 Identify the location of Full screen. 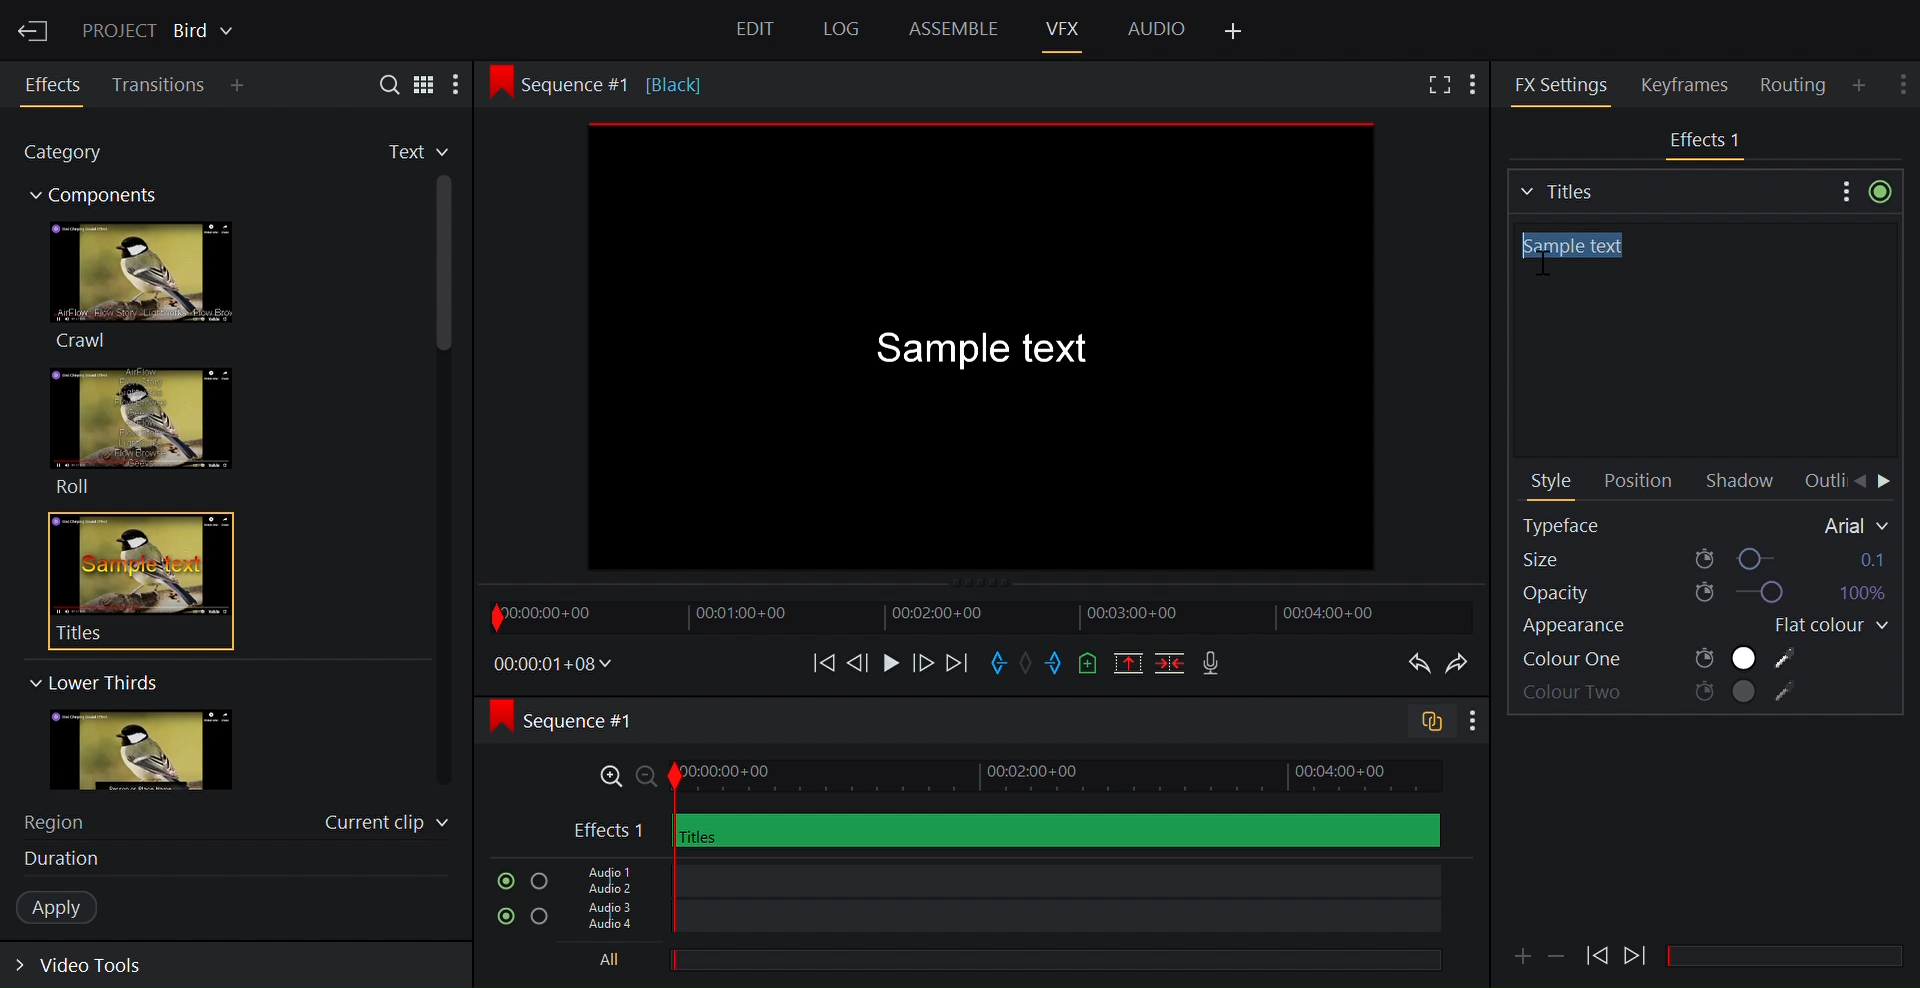
(1436, 86).